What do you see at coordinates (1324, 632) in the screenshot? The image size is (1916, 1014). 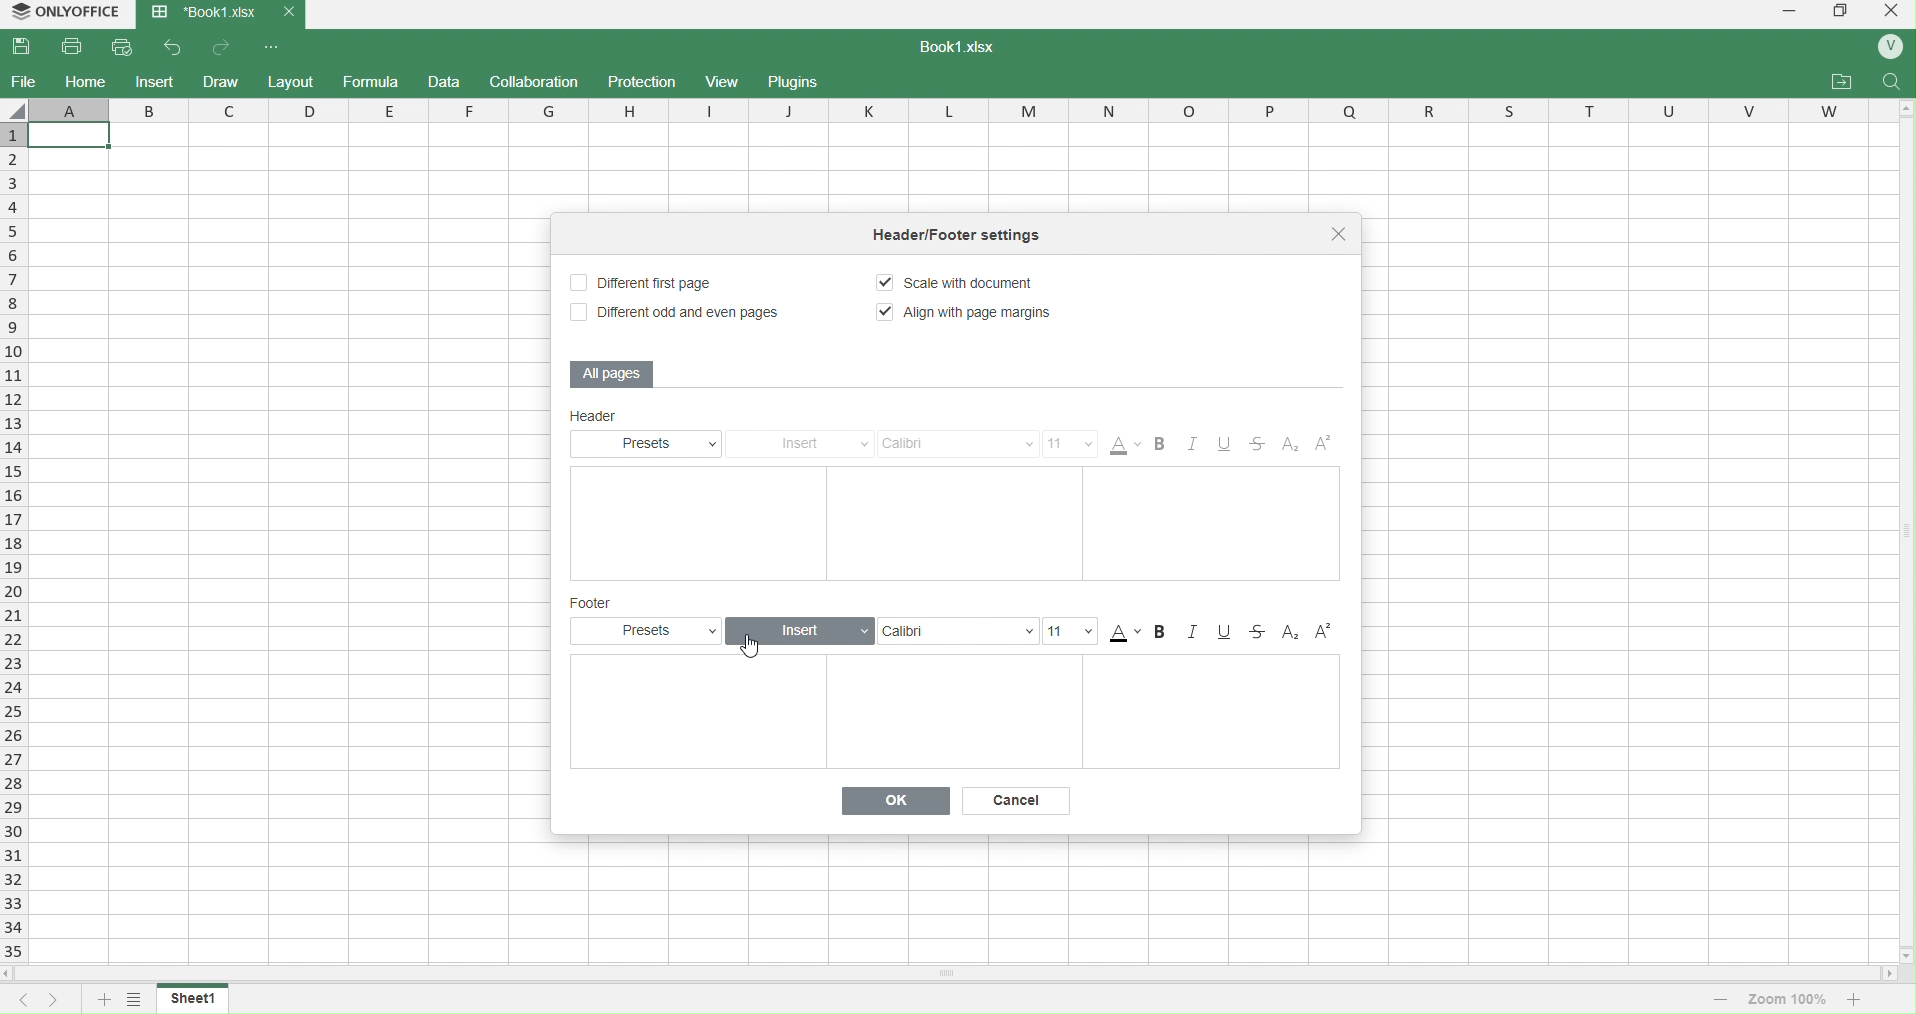 I see `Superscript` at bounding box center [1324, 632].